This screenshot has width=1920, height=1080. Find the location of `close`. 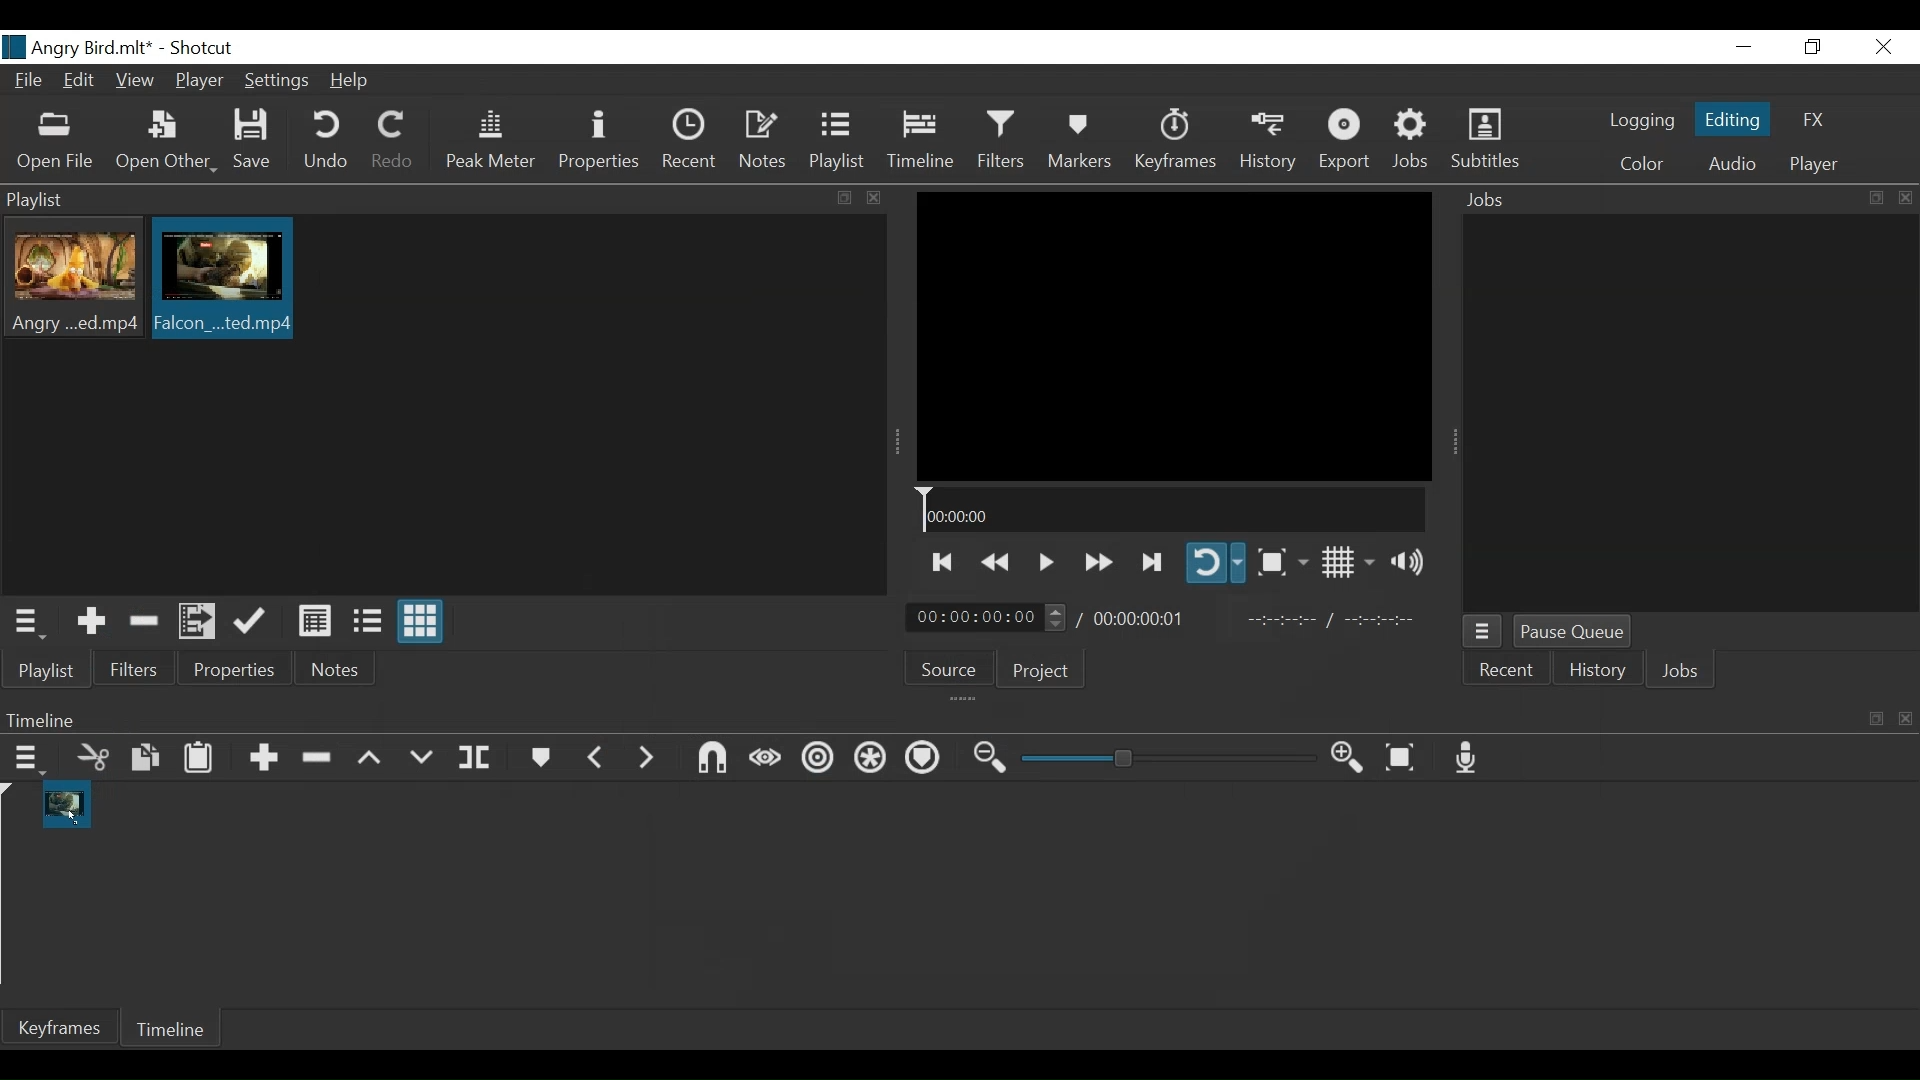

close is located at coordinates (1908, 719).